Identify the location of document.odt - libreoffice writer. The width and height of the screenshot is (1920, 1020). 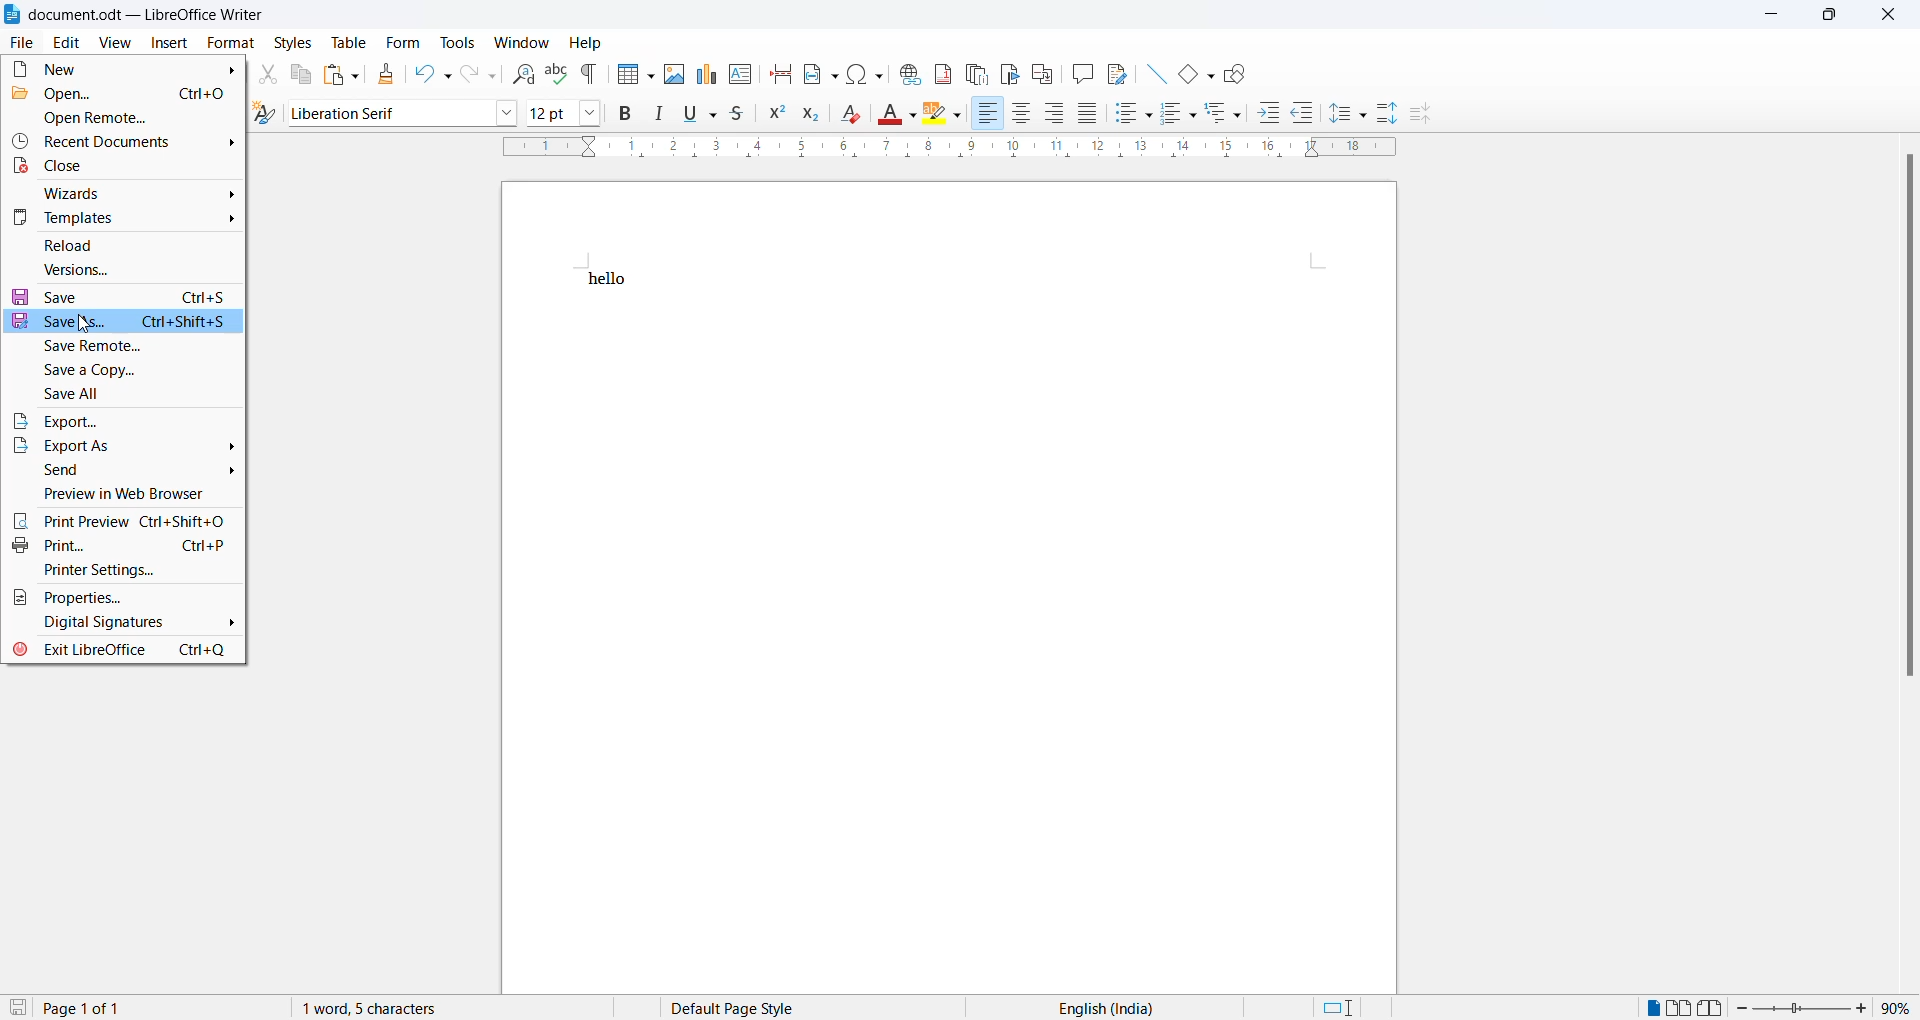
(145, 15).